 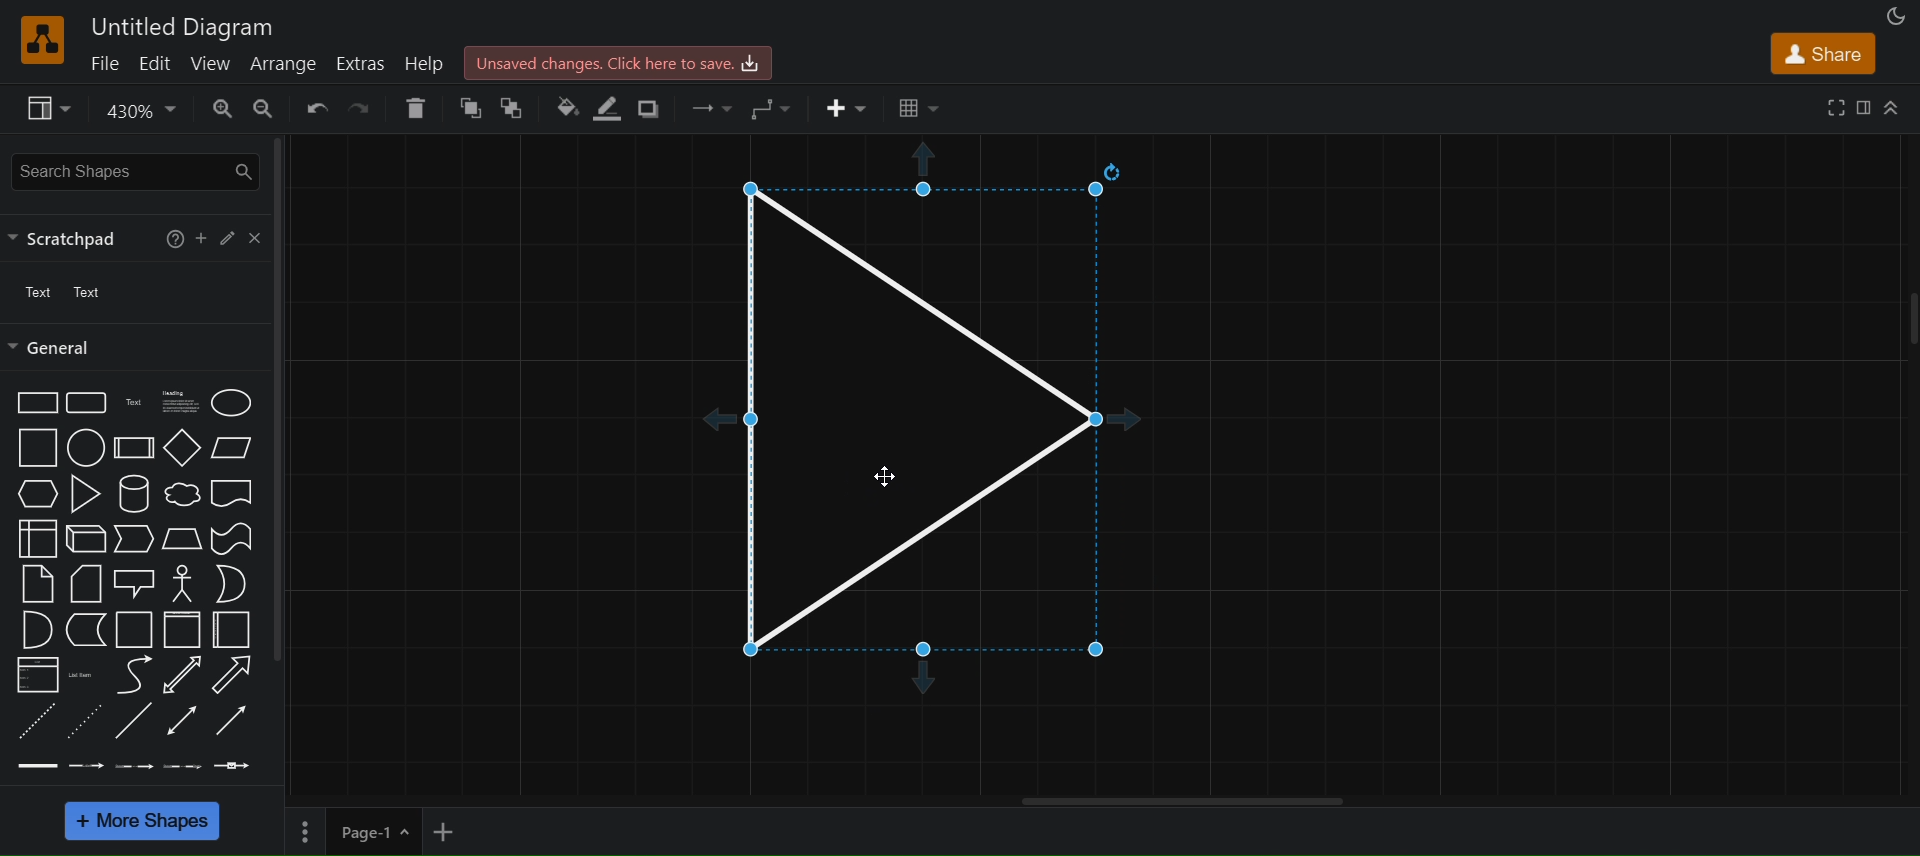 What do you see at coordinates (181, 25) in the screenshot?
I see `Untitled Diagram` at bounding box center [181, 25].